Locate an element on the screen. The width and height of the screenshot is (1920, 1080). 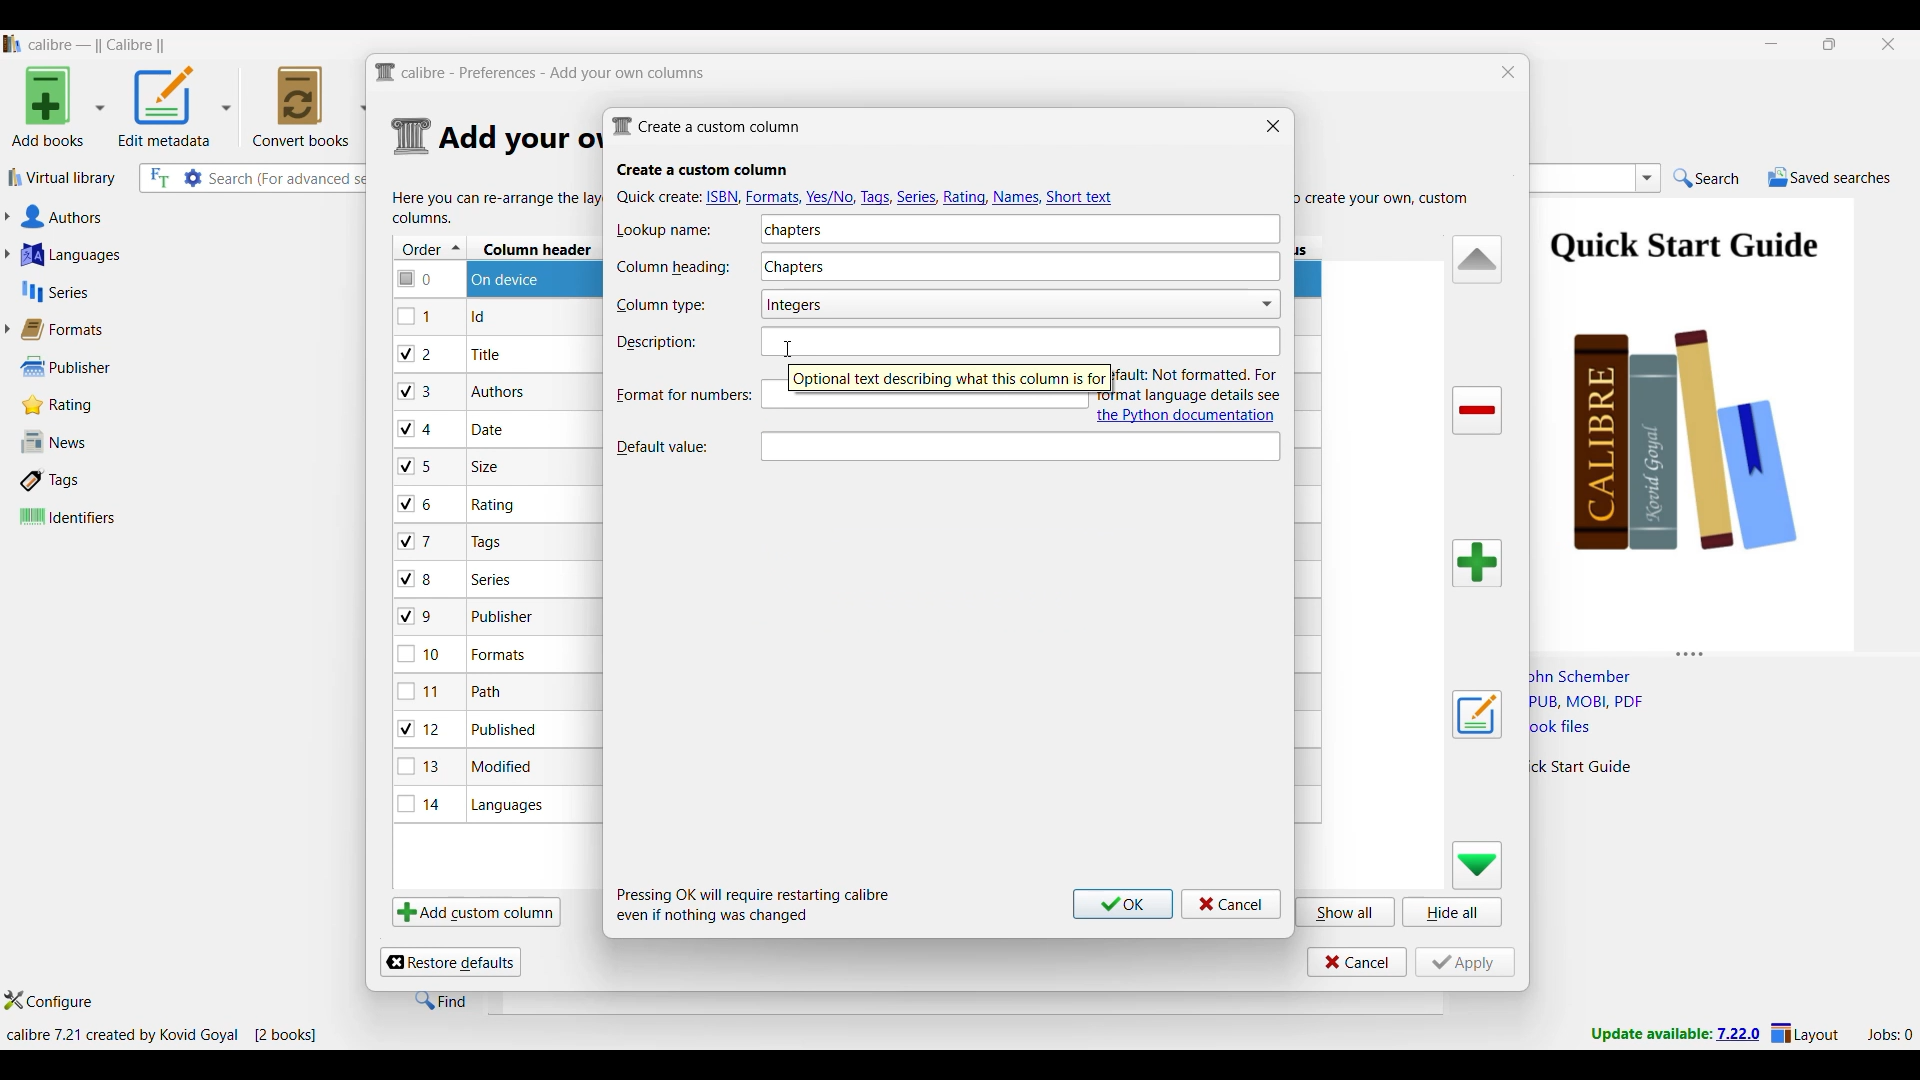
Cancel is located at coordinates (1231, 904).